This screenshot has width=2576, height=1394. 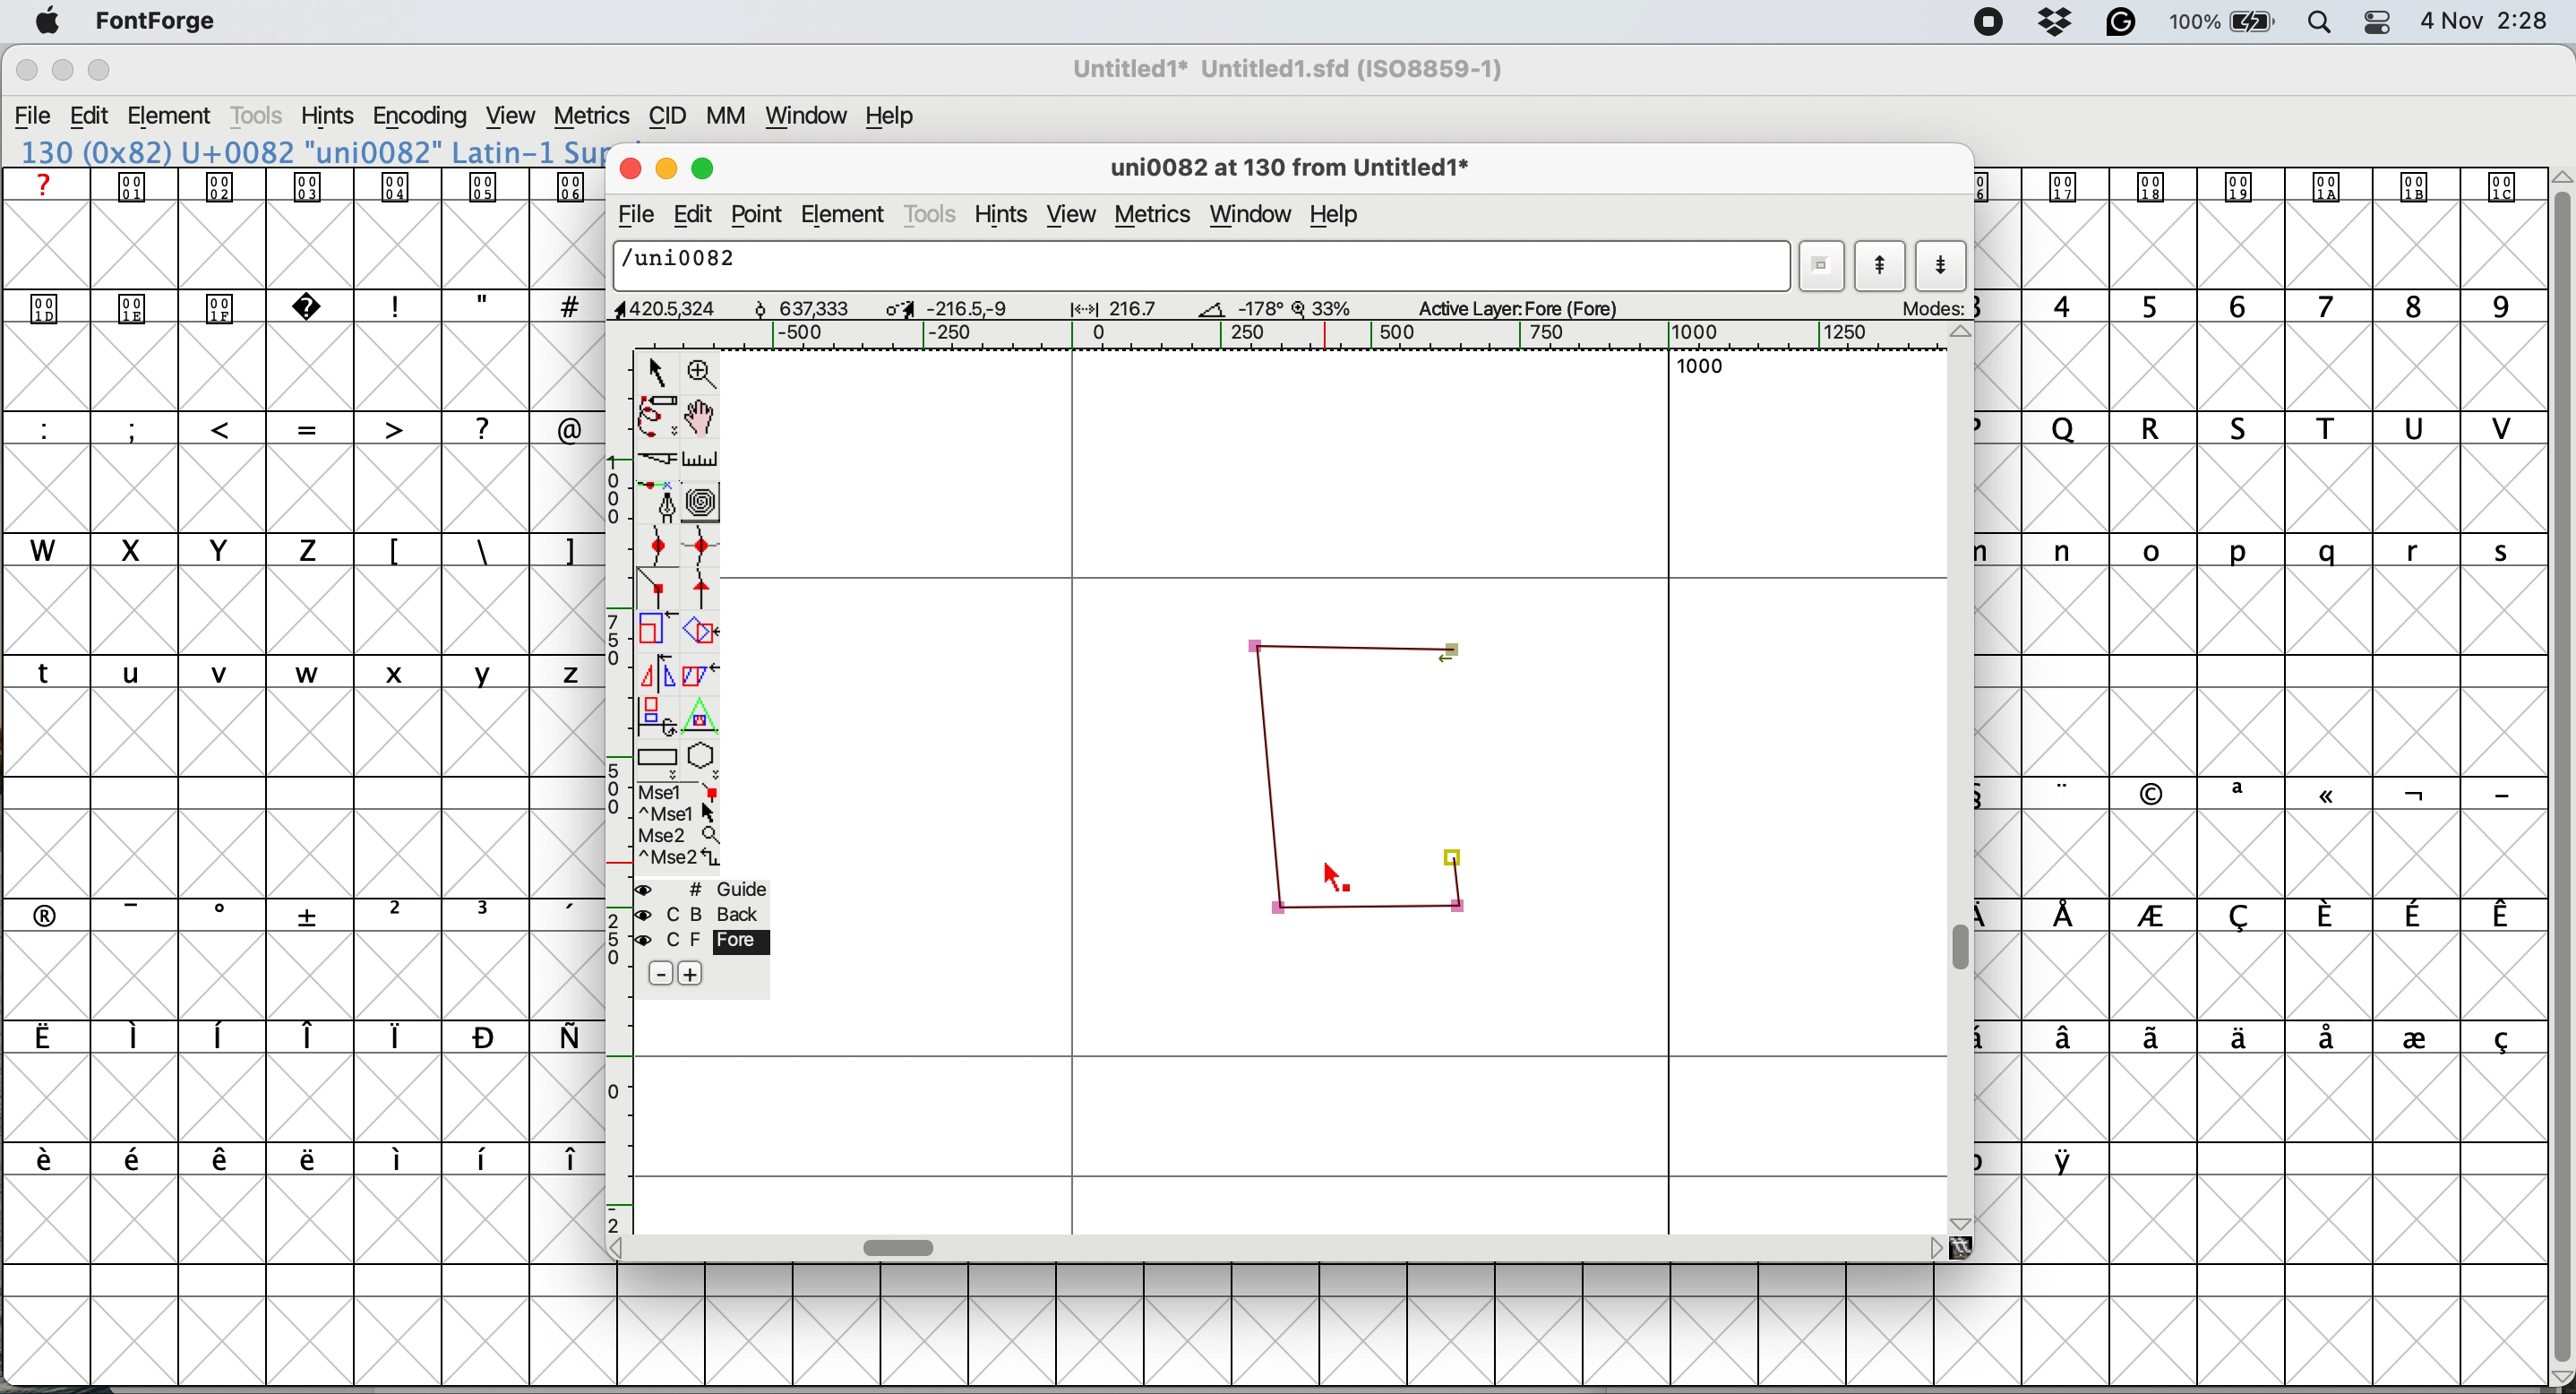 I want to click on add a curve point horizontal or vertical, so click(x=702, y=546).